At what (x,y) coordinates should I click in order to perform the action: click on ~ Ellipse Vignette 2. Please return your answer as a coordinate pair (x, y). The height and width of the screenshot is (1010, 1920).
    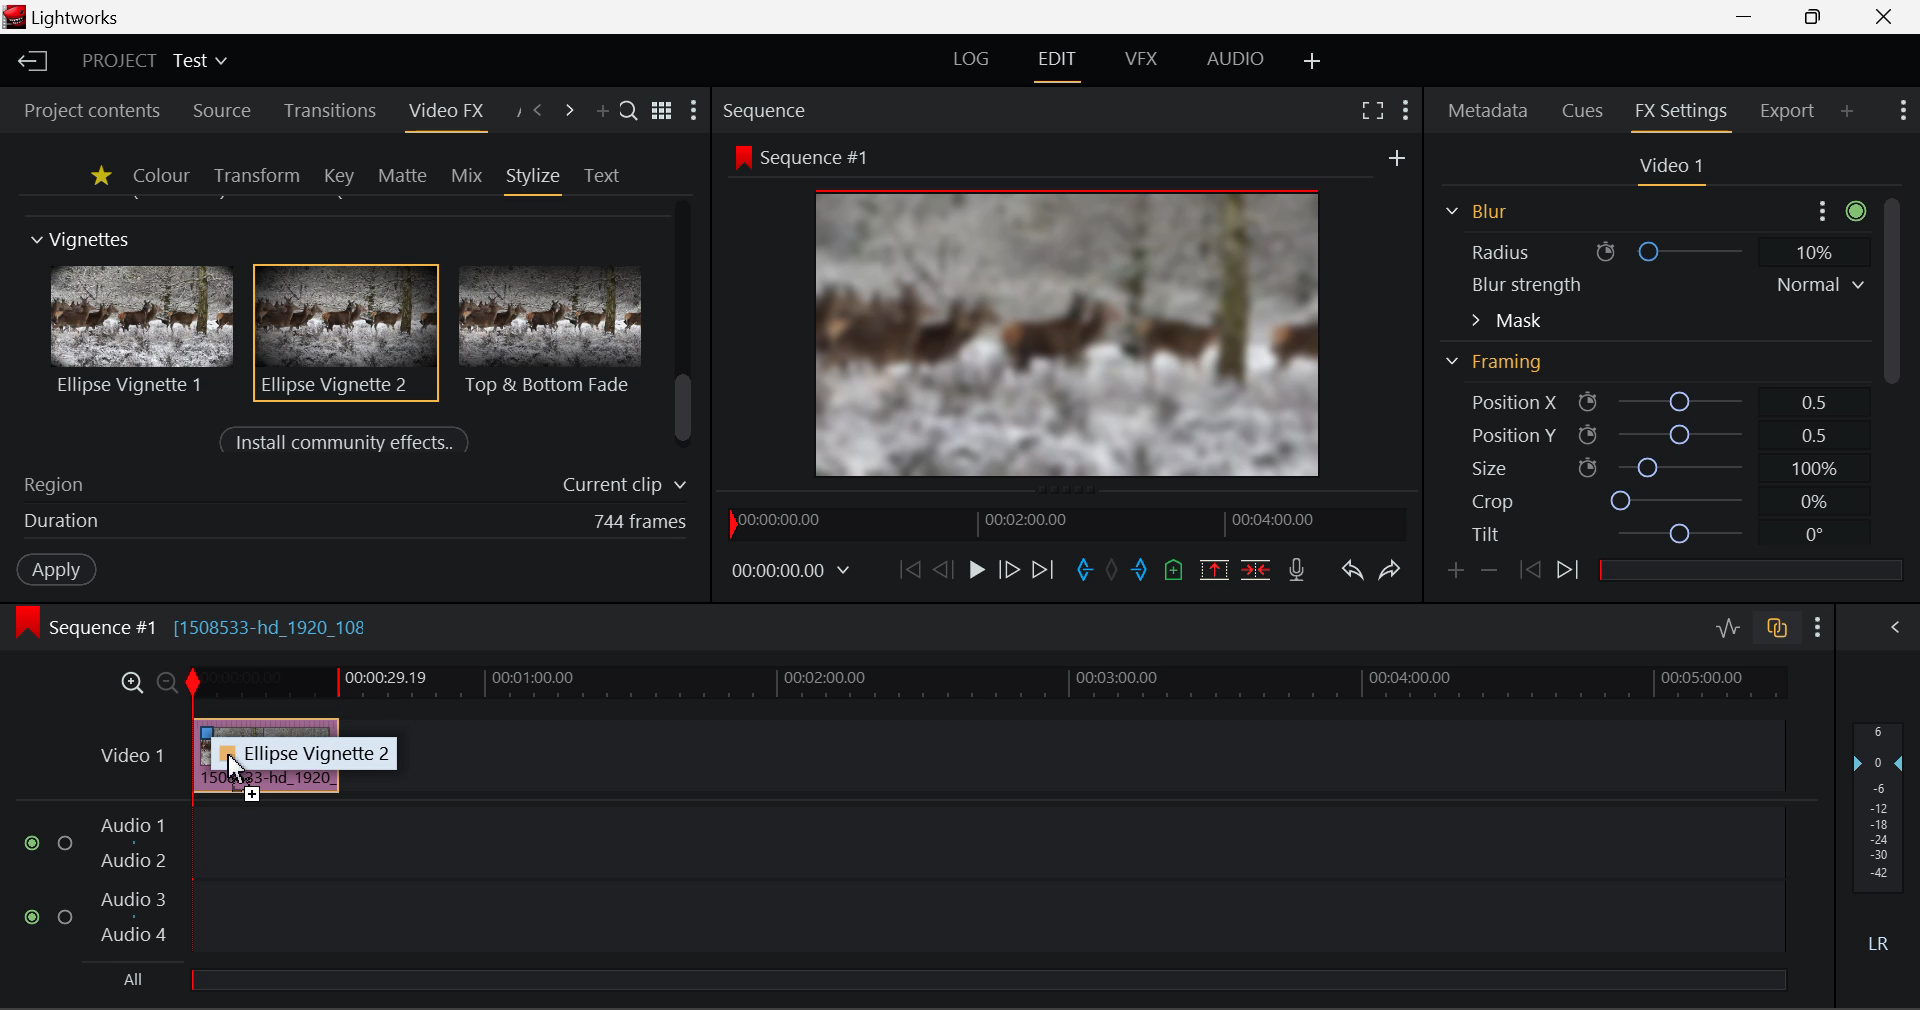
    Looking at the image, I should click on (306, 754).